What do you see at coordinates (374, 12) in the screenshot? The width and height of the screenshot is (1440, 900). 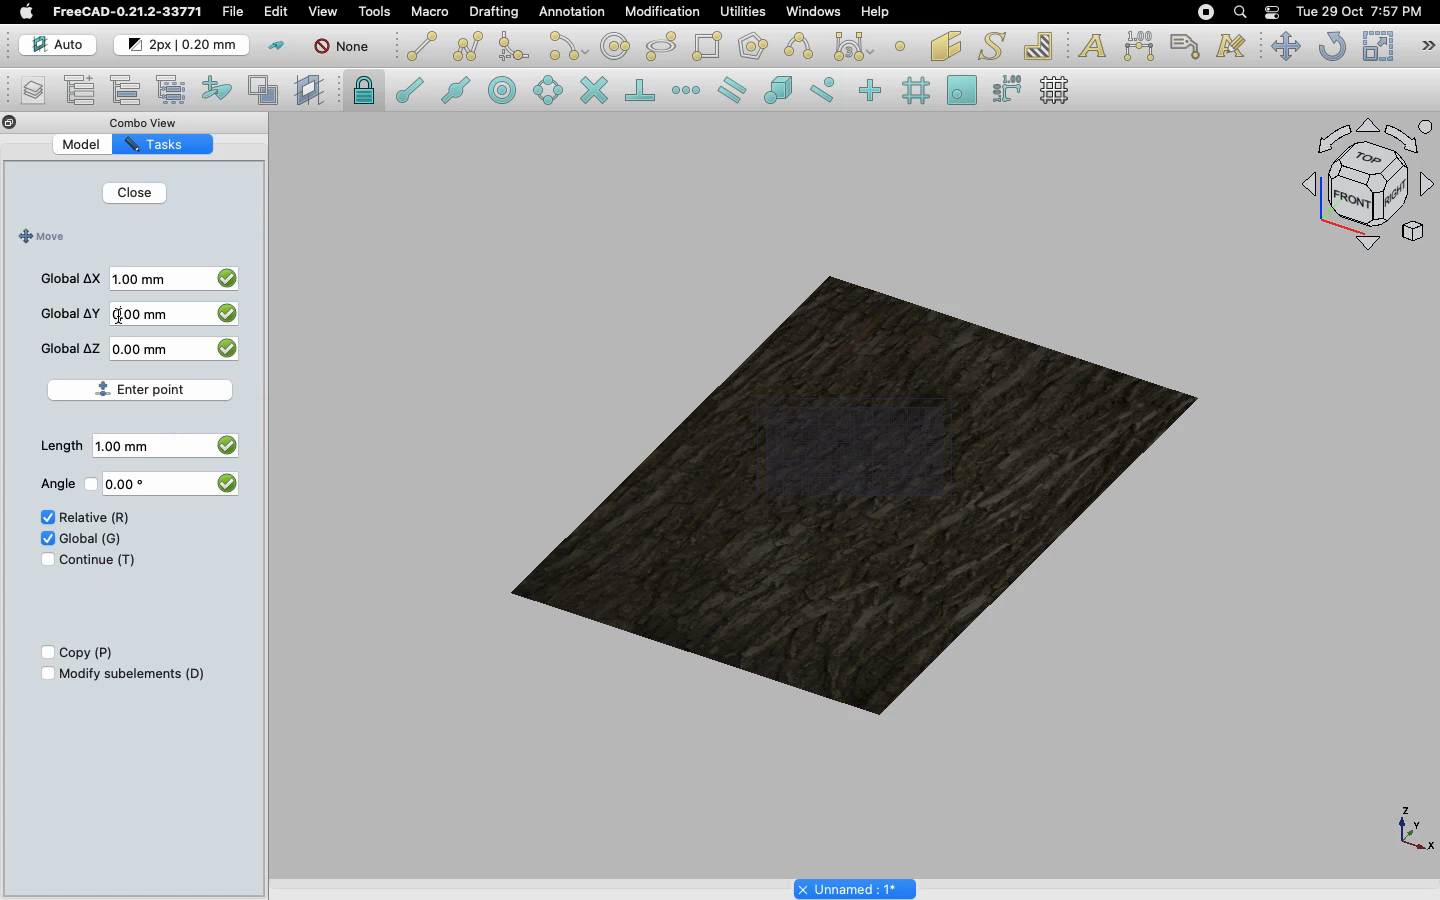 I see `Tools` at bounding box center [374, 12].